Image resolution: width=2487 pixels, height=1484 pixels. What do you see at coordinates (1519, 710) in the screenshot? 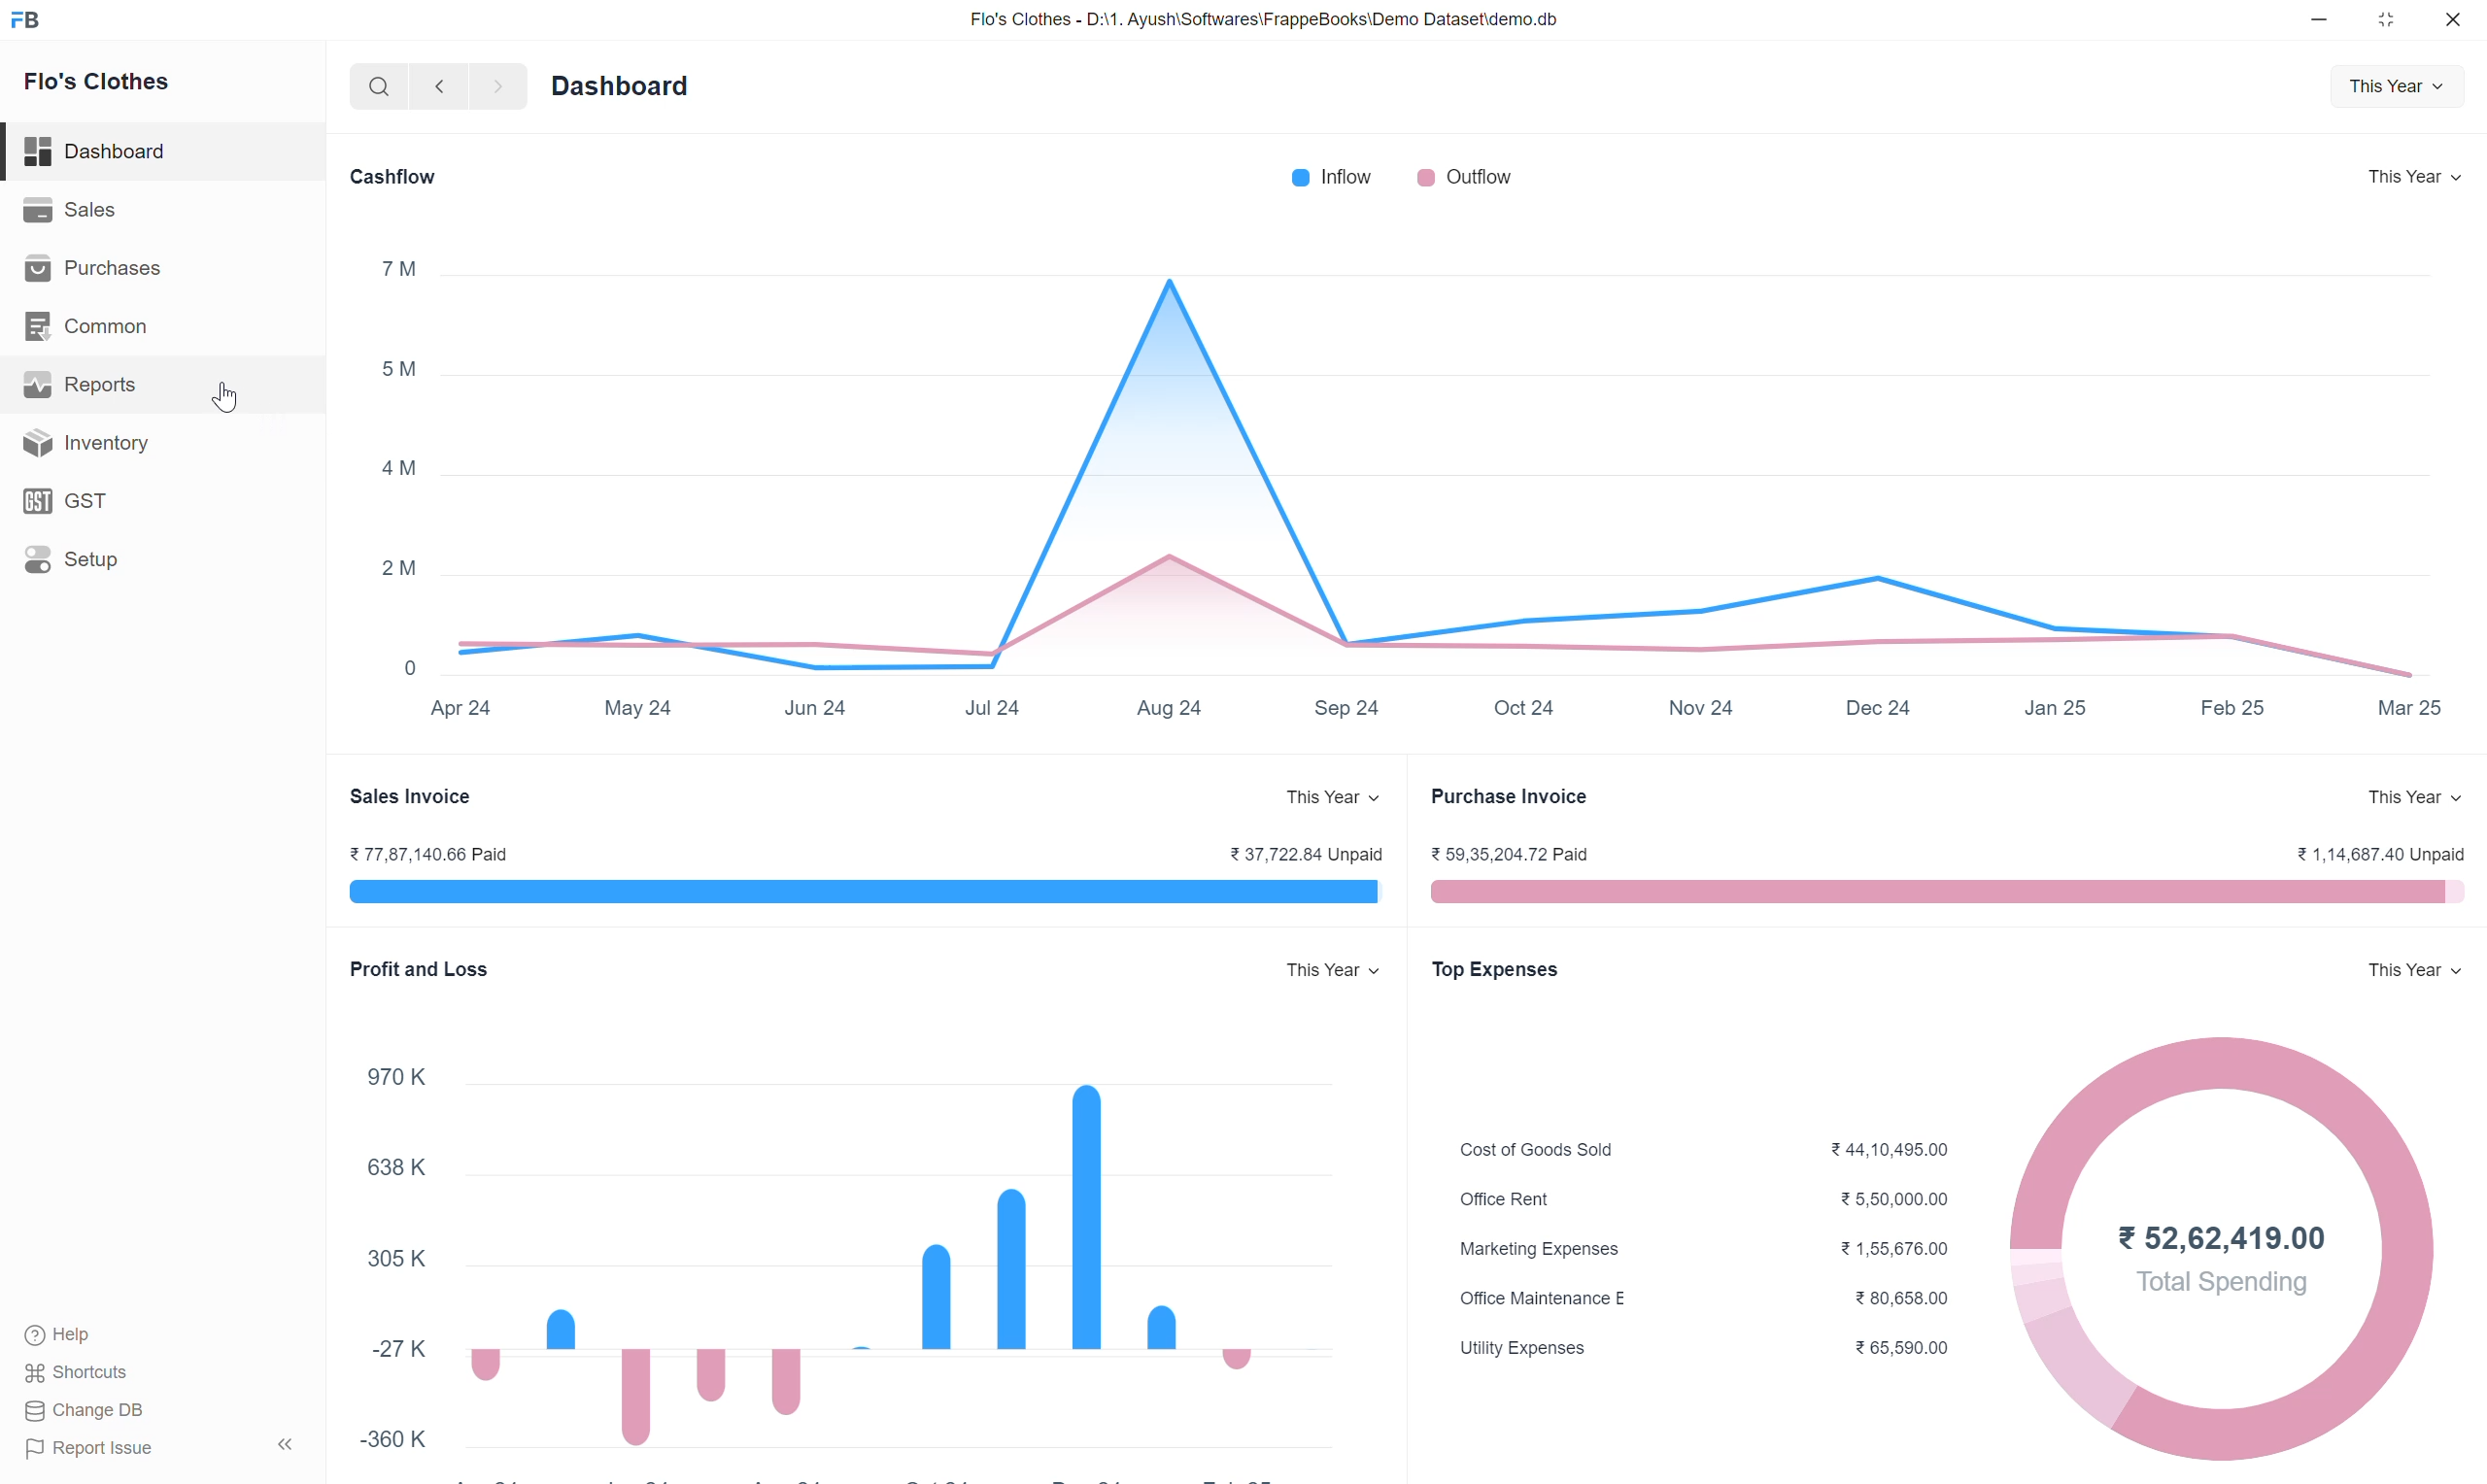
I see `Oct 24` at bounding box center [1519, 710].